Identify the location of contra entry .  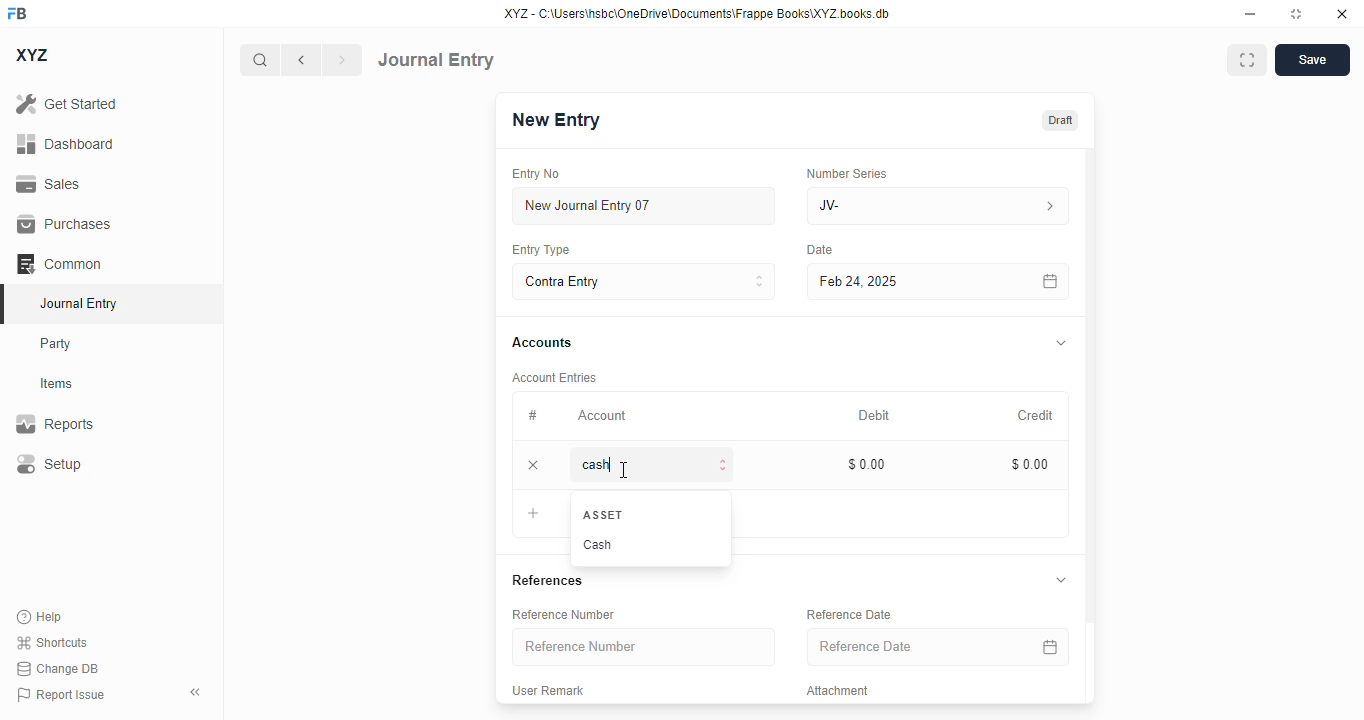
(643, 280).